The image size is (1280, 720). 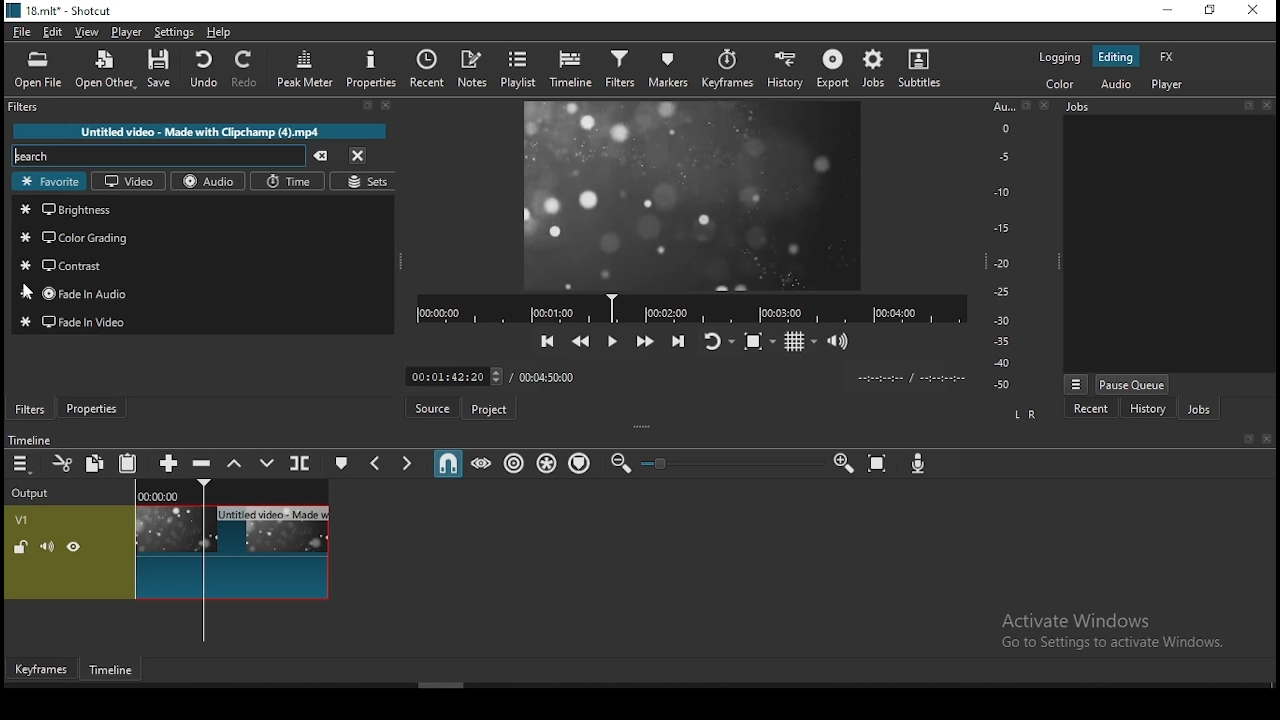 I want to click on Output, so click(x=34, y=490).